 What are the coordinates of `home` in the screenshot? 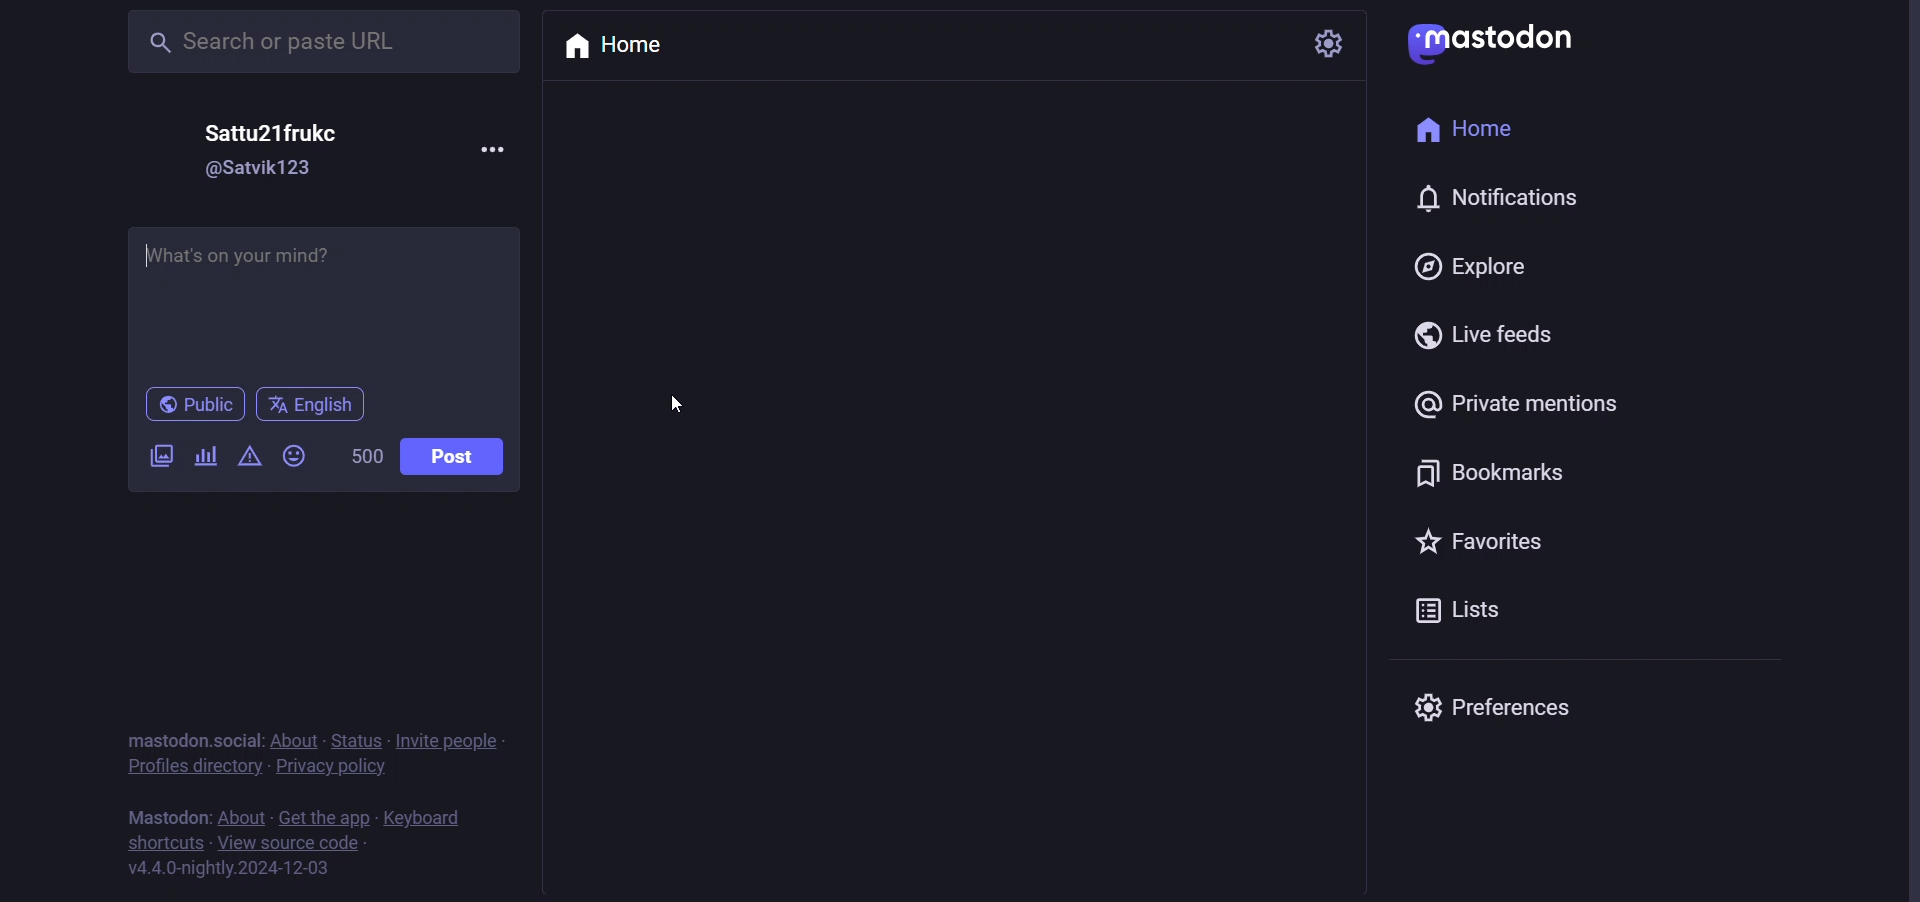 It's located at (611, 48).